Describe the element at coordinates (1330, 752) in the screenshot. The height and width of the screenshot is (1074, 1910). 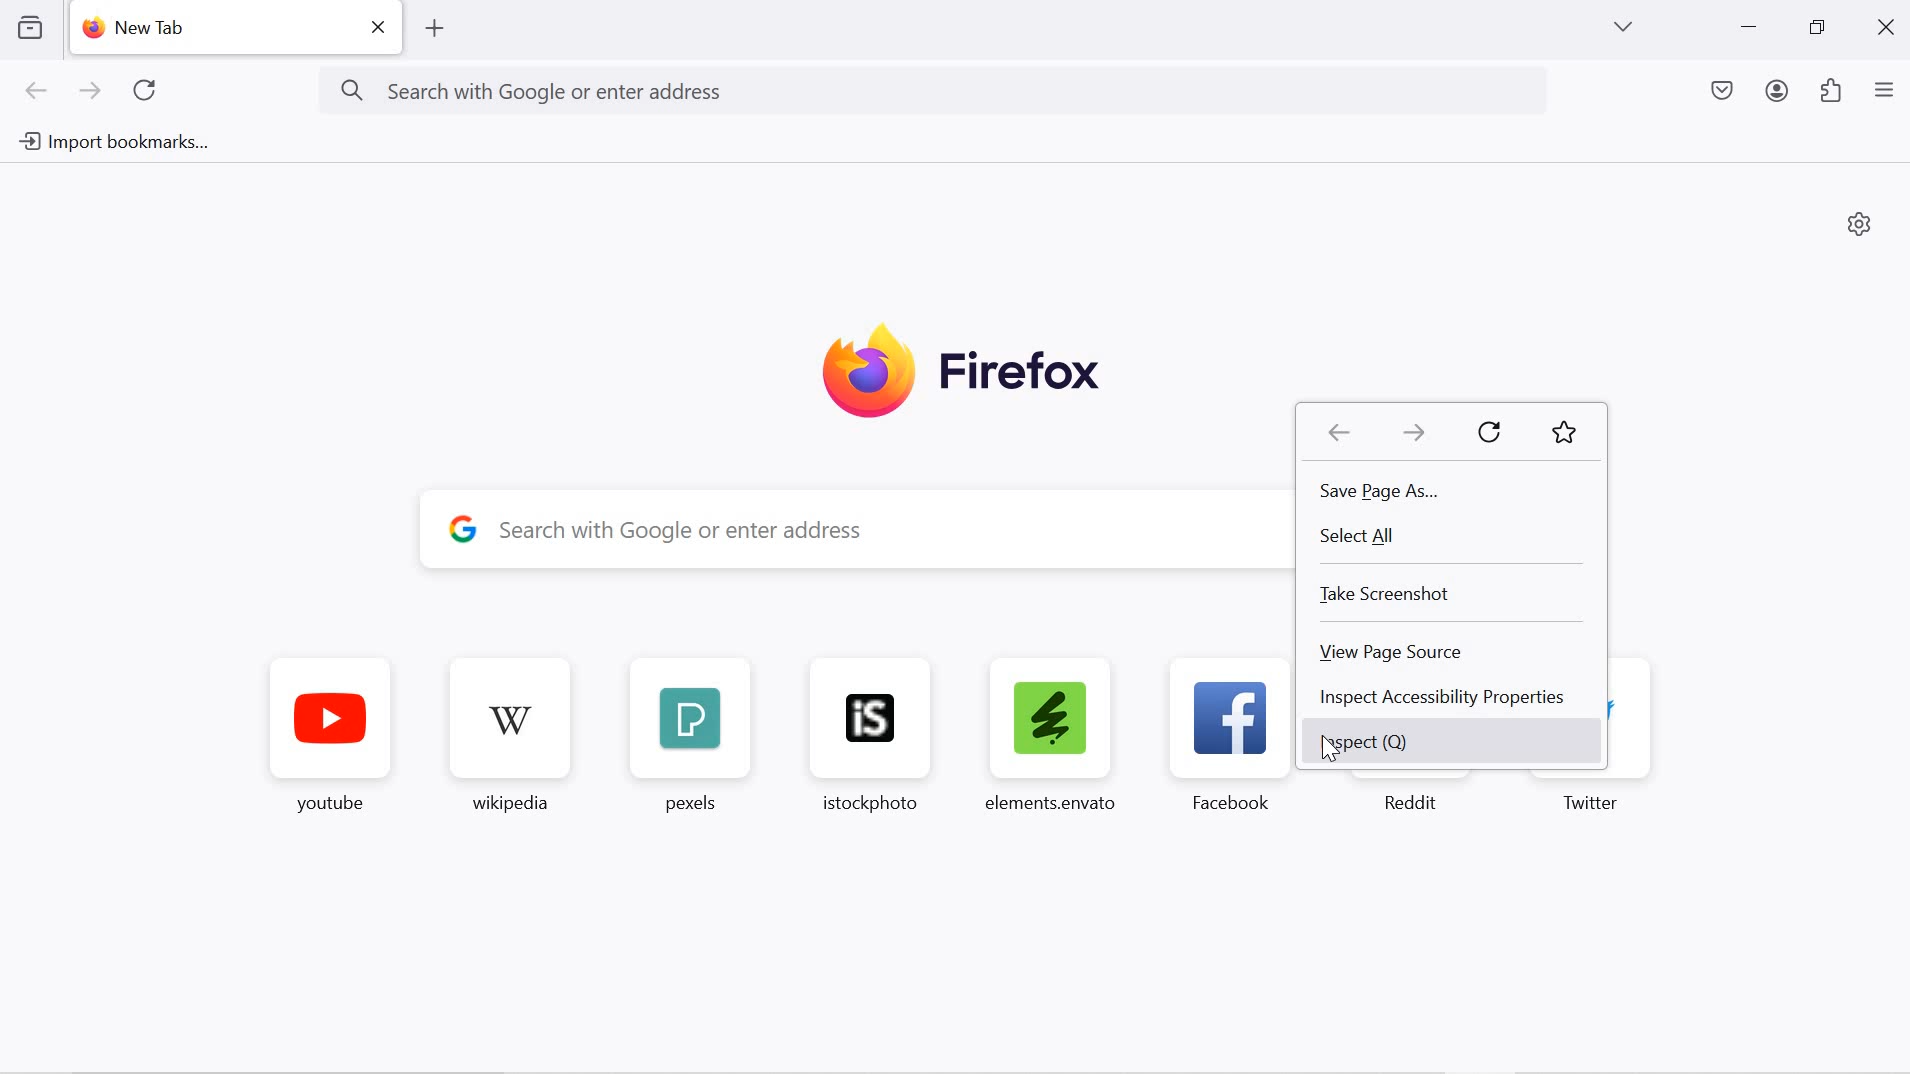
I see `cursor` at that location.